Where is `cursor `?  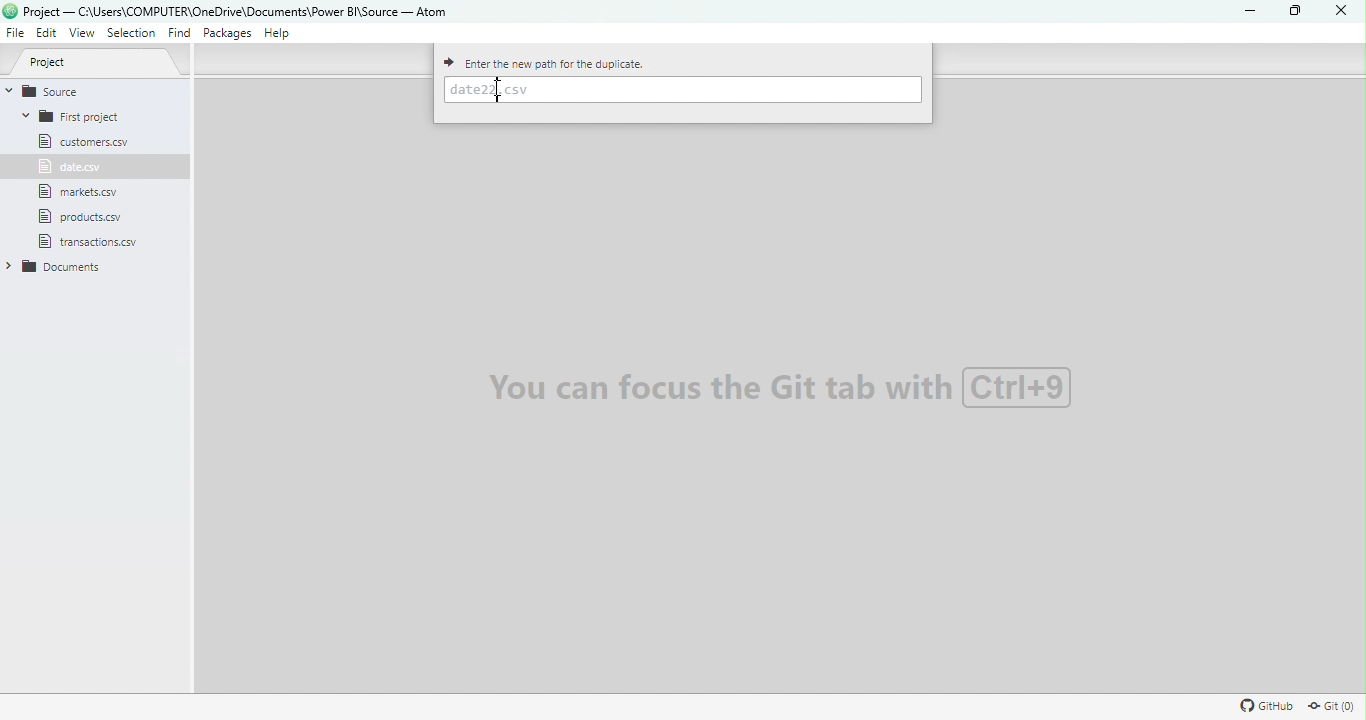 cursor  is located at coordinates (500, 92).